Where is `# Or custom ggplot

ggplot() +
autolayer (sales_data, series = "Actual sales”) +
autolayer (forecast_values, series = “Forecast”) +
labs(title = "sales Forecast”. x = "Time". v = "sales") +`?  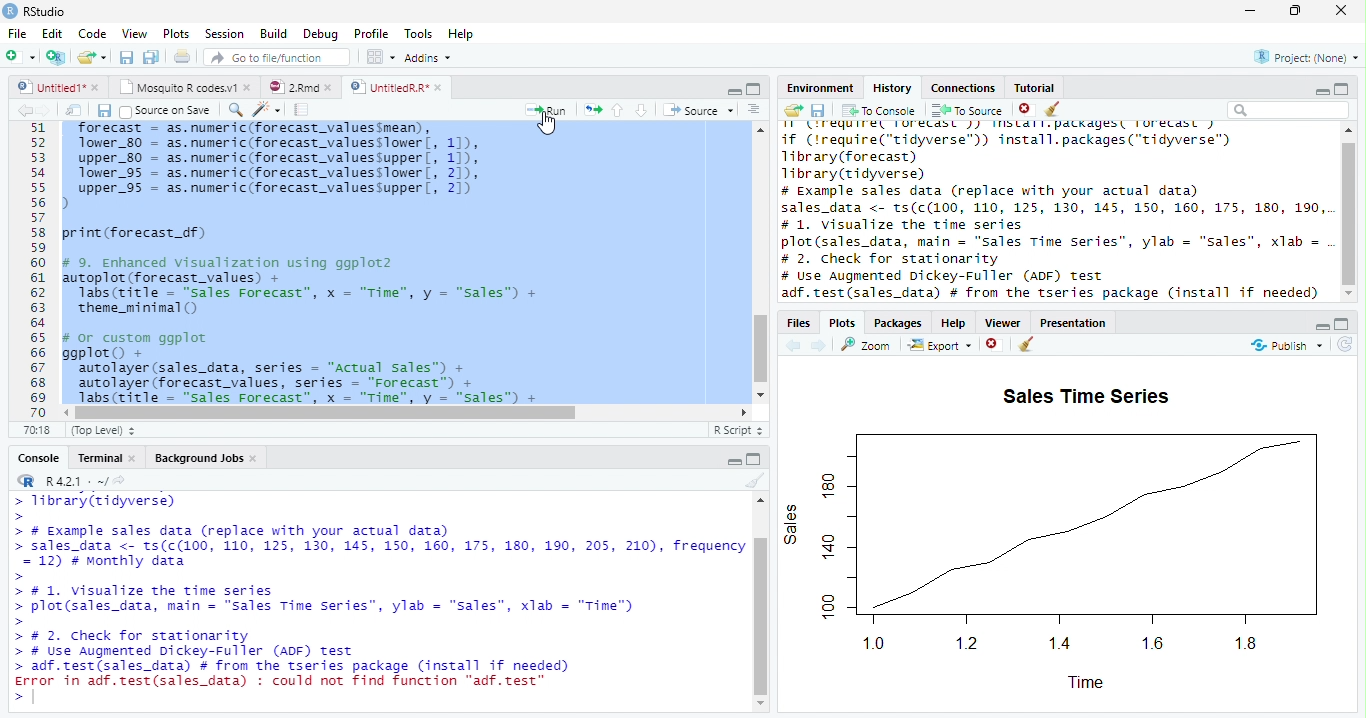 # Or custom ggplot

ggplot() +
autolayer (sales_data, series = "Actual sales”) +
autolayer (forecast_values, series = “Forecast”) +
labs(title = "sales Forecast”. x = "Time". v = "sales") + is located at coordinates (321, 367).